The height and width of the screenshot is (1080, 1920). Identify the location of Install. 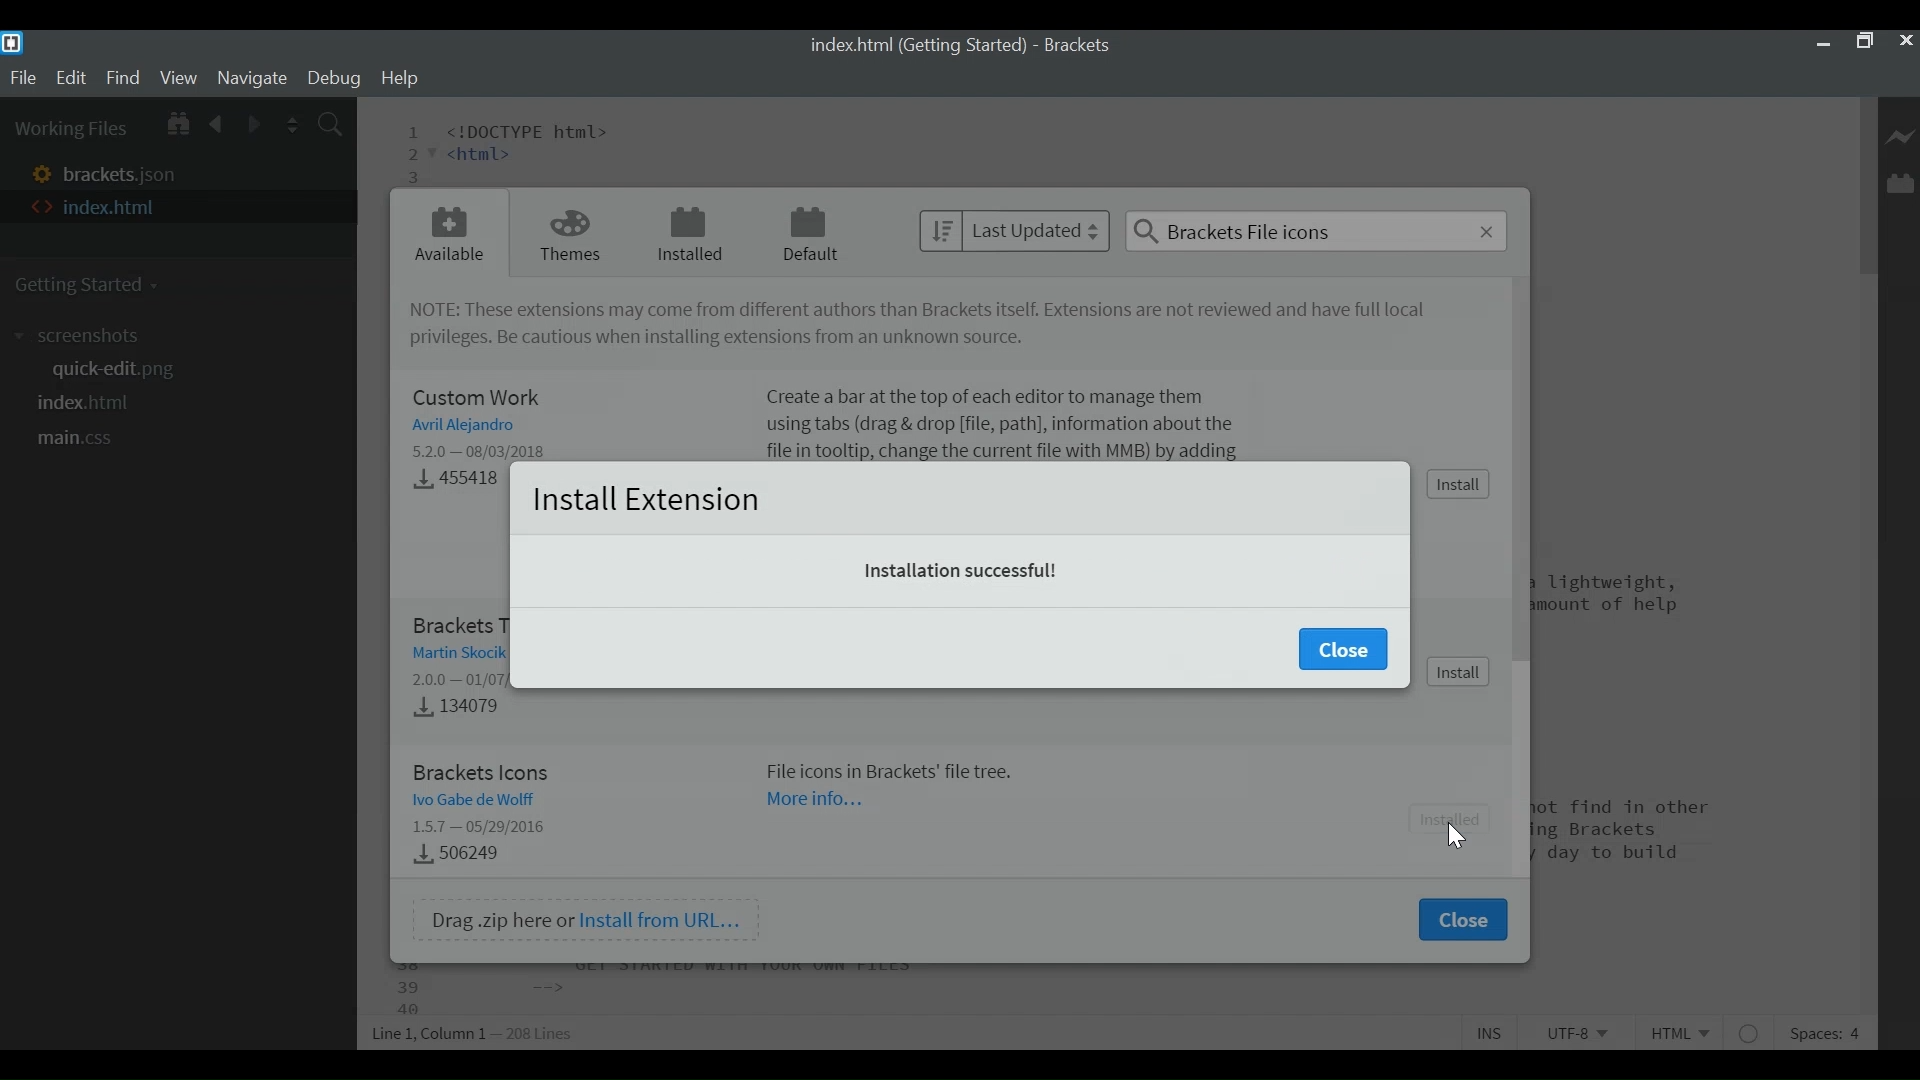
(1461, 817).